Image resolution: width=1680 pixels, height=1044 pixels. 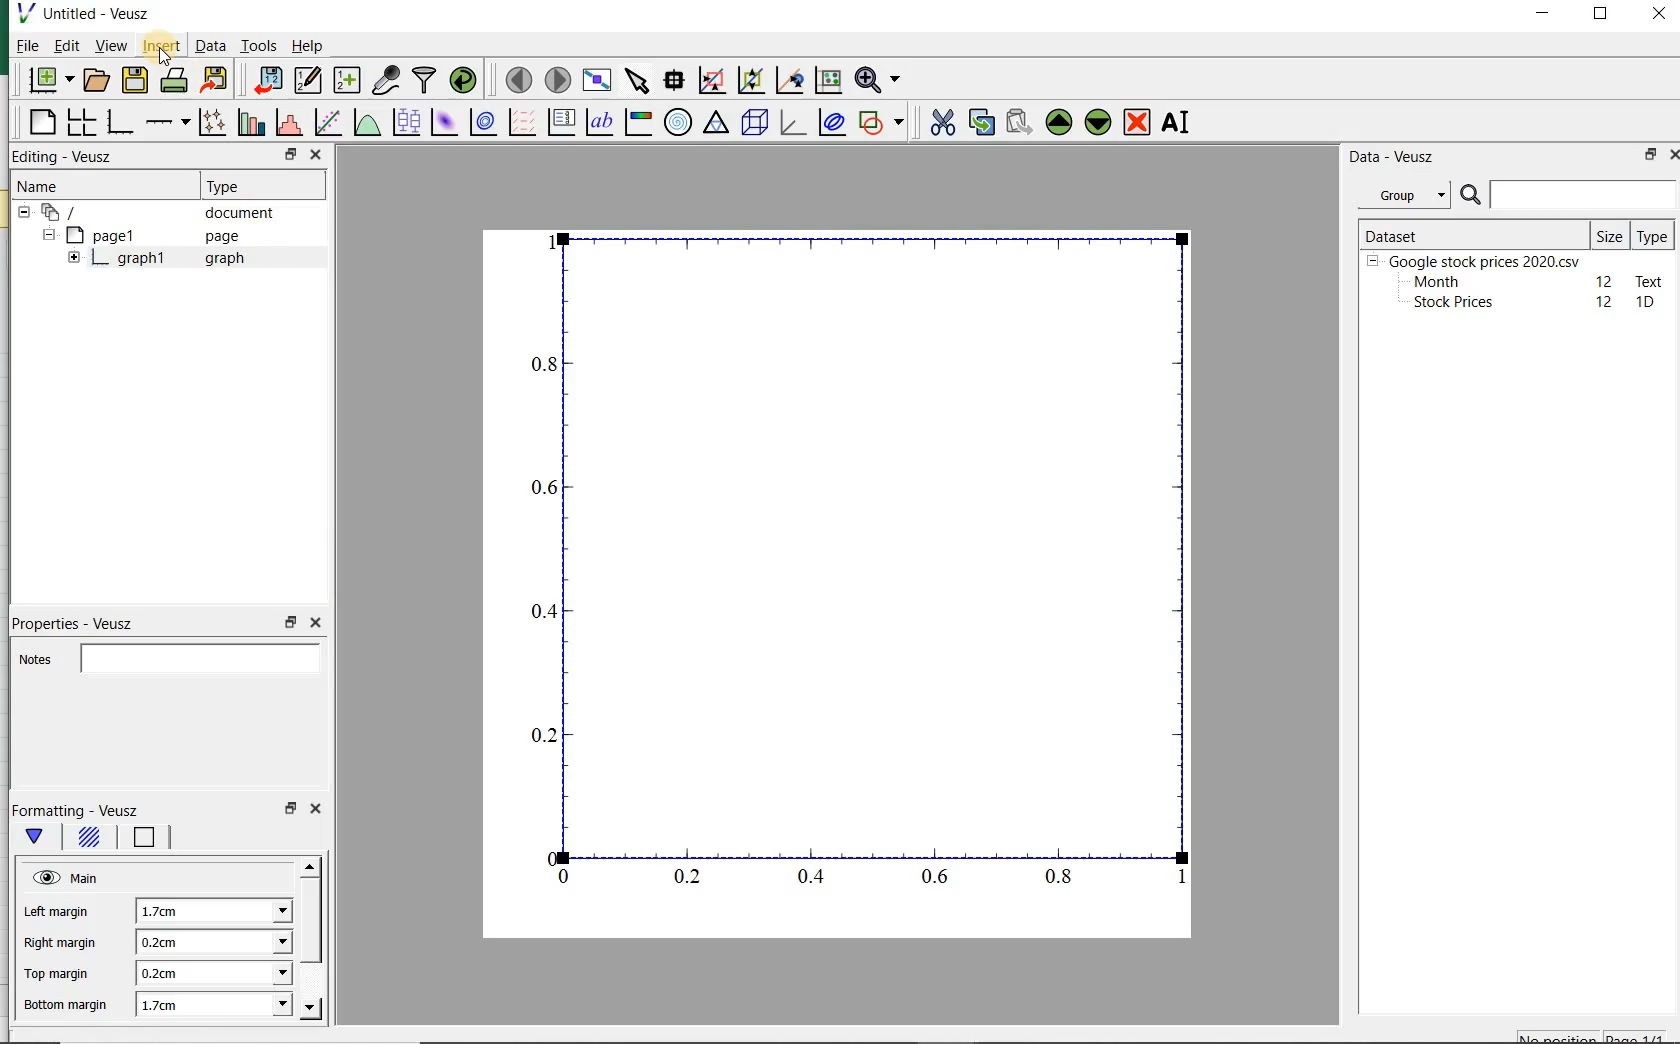 What do you see at coordinates (211, 912) in the screenshot?
I see `1.7cm` at bounding box center [211, 912].